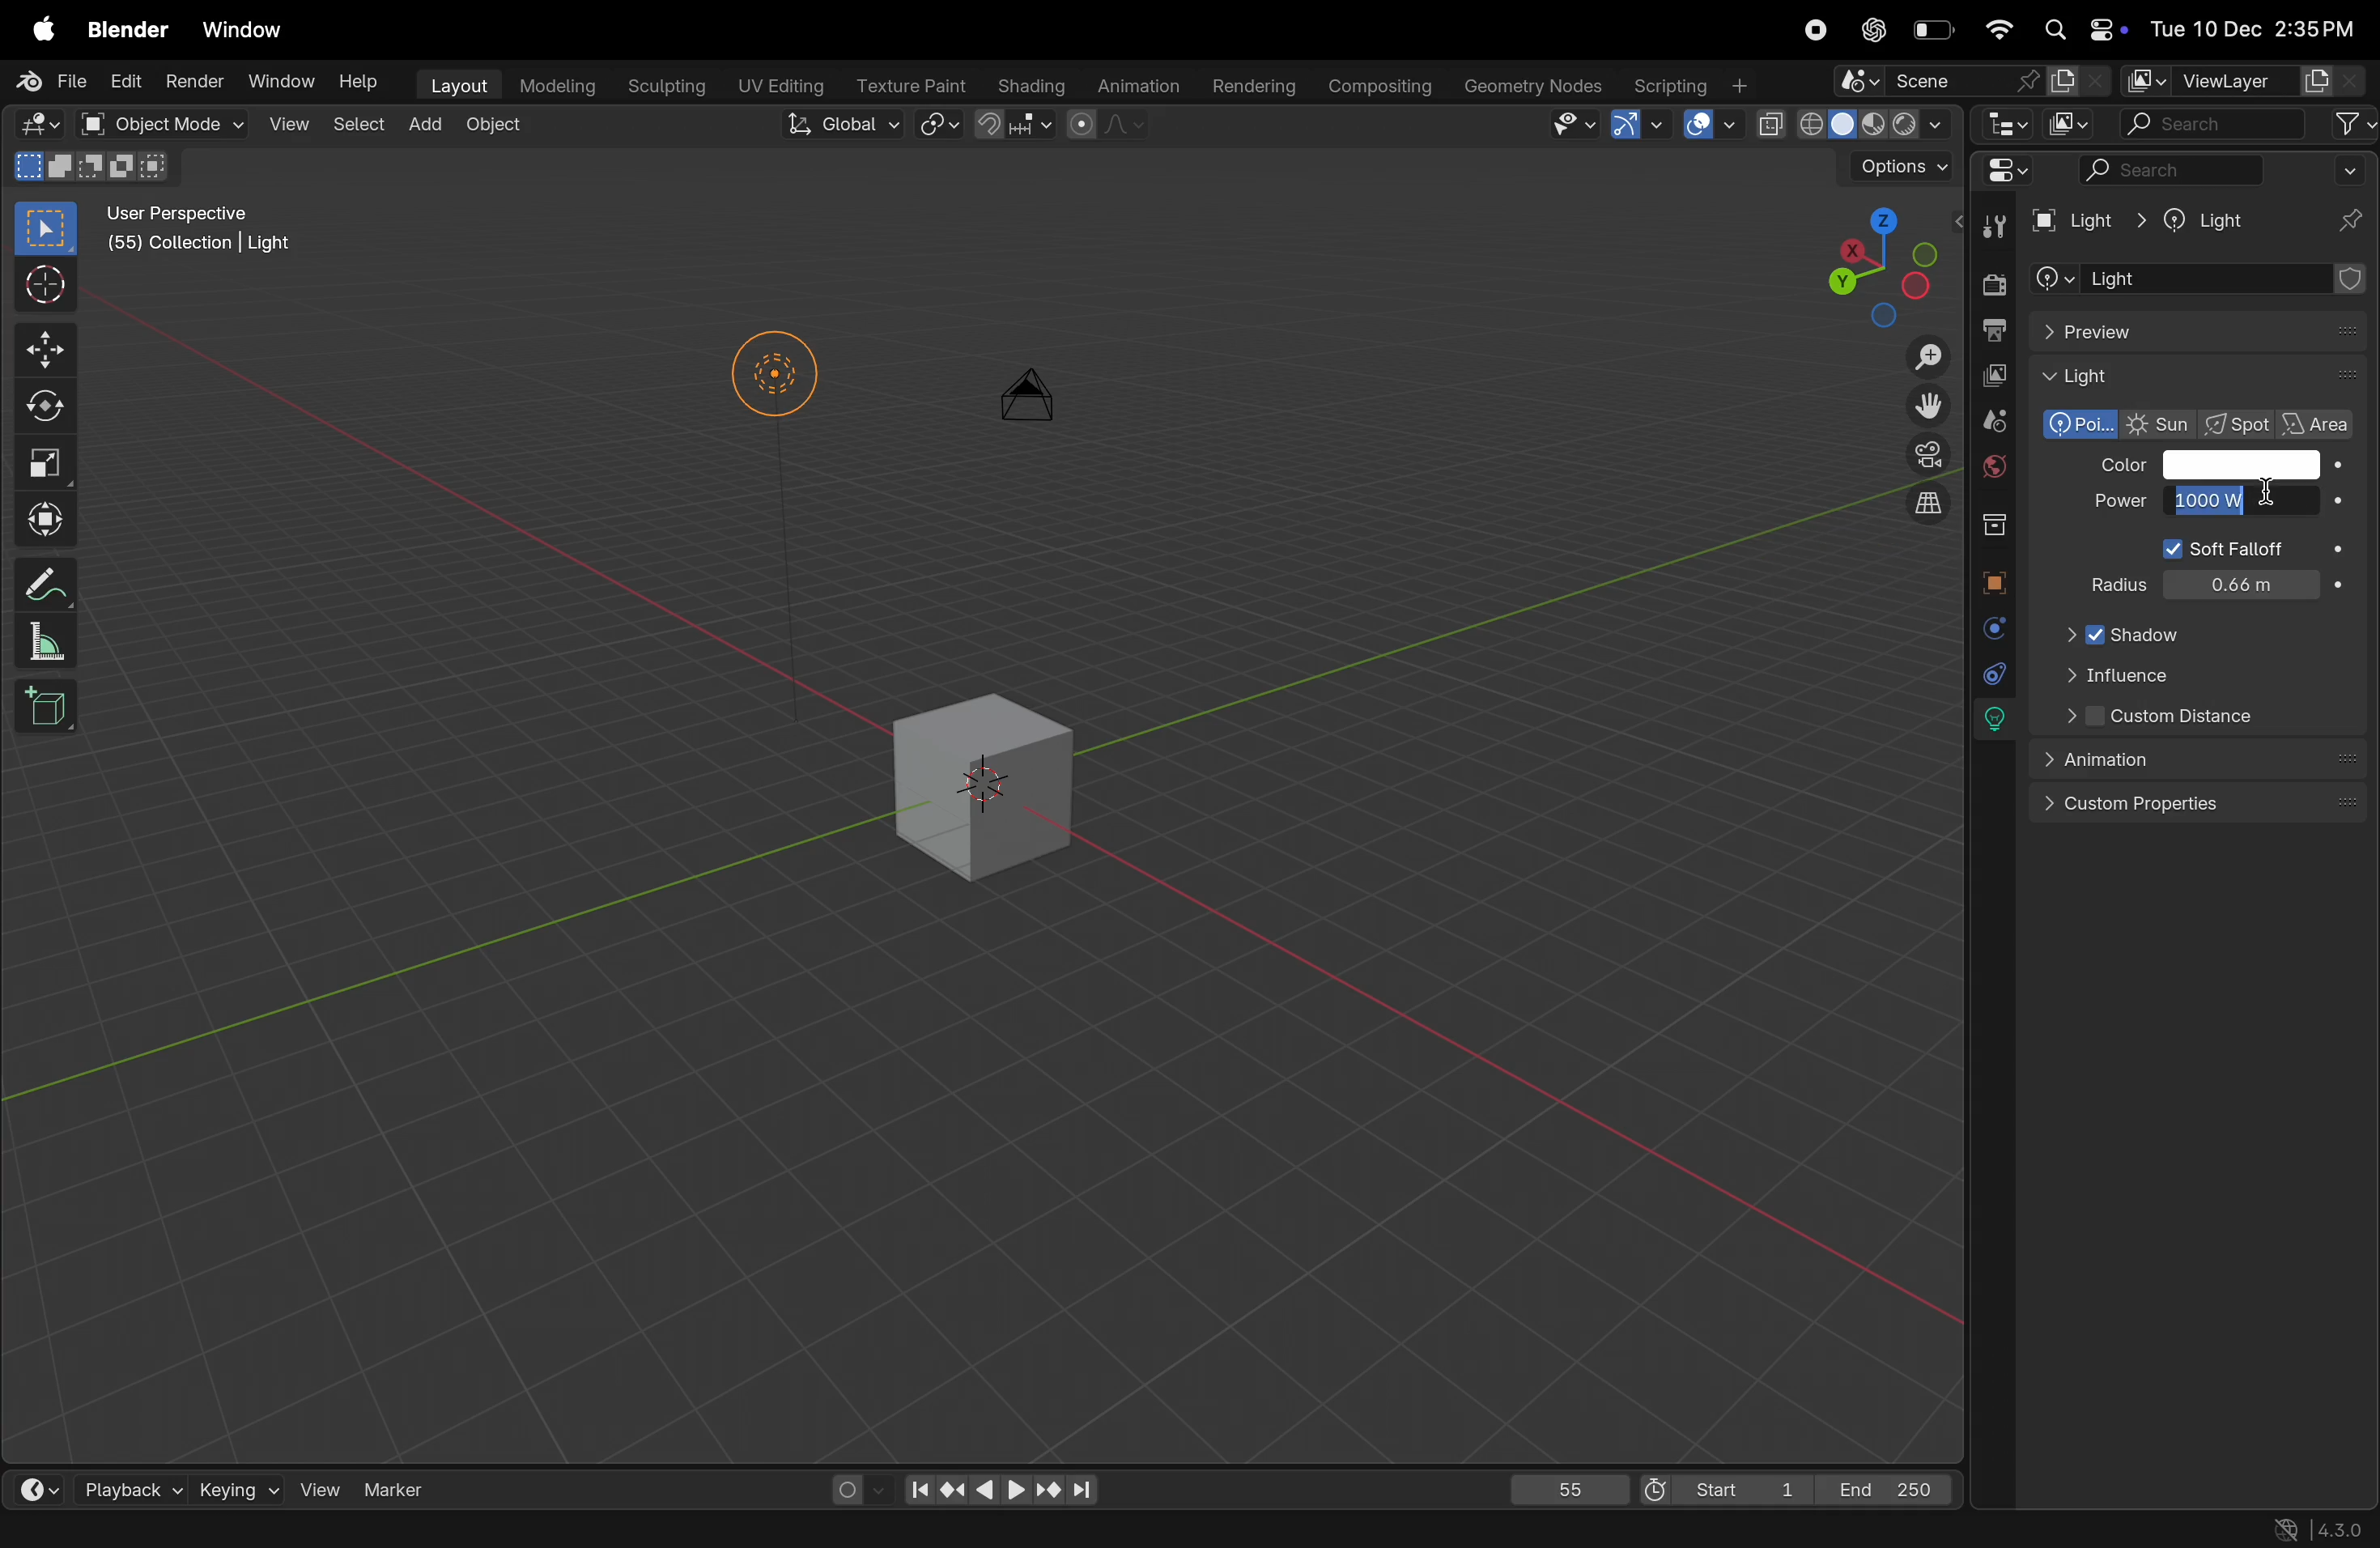  What do you see at coordinates (280, 81) in the screenshot?
I see `Window` at bounding box center [280, 81].